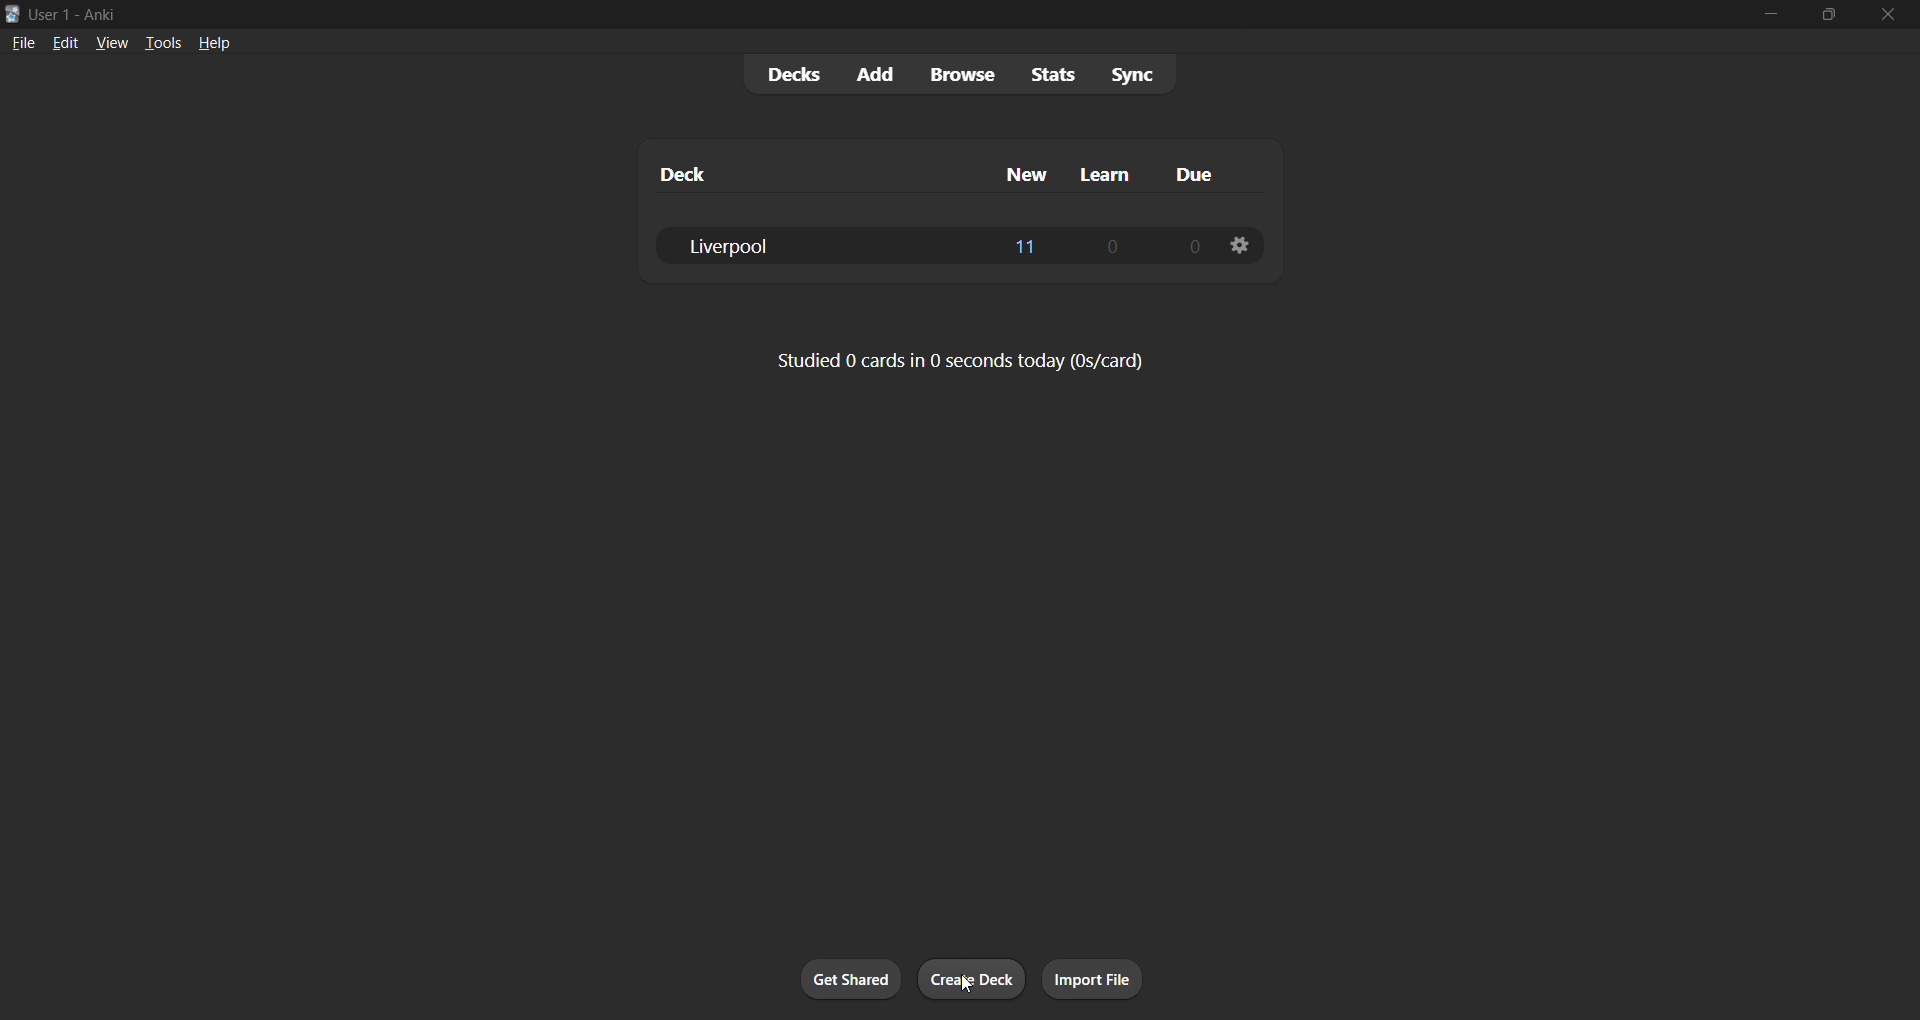 The image size is (1920, 1020). What do you see at coordinates (106, 42) in the screenshot?
I see `view` at bounding box center [106, 42].